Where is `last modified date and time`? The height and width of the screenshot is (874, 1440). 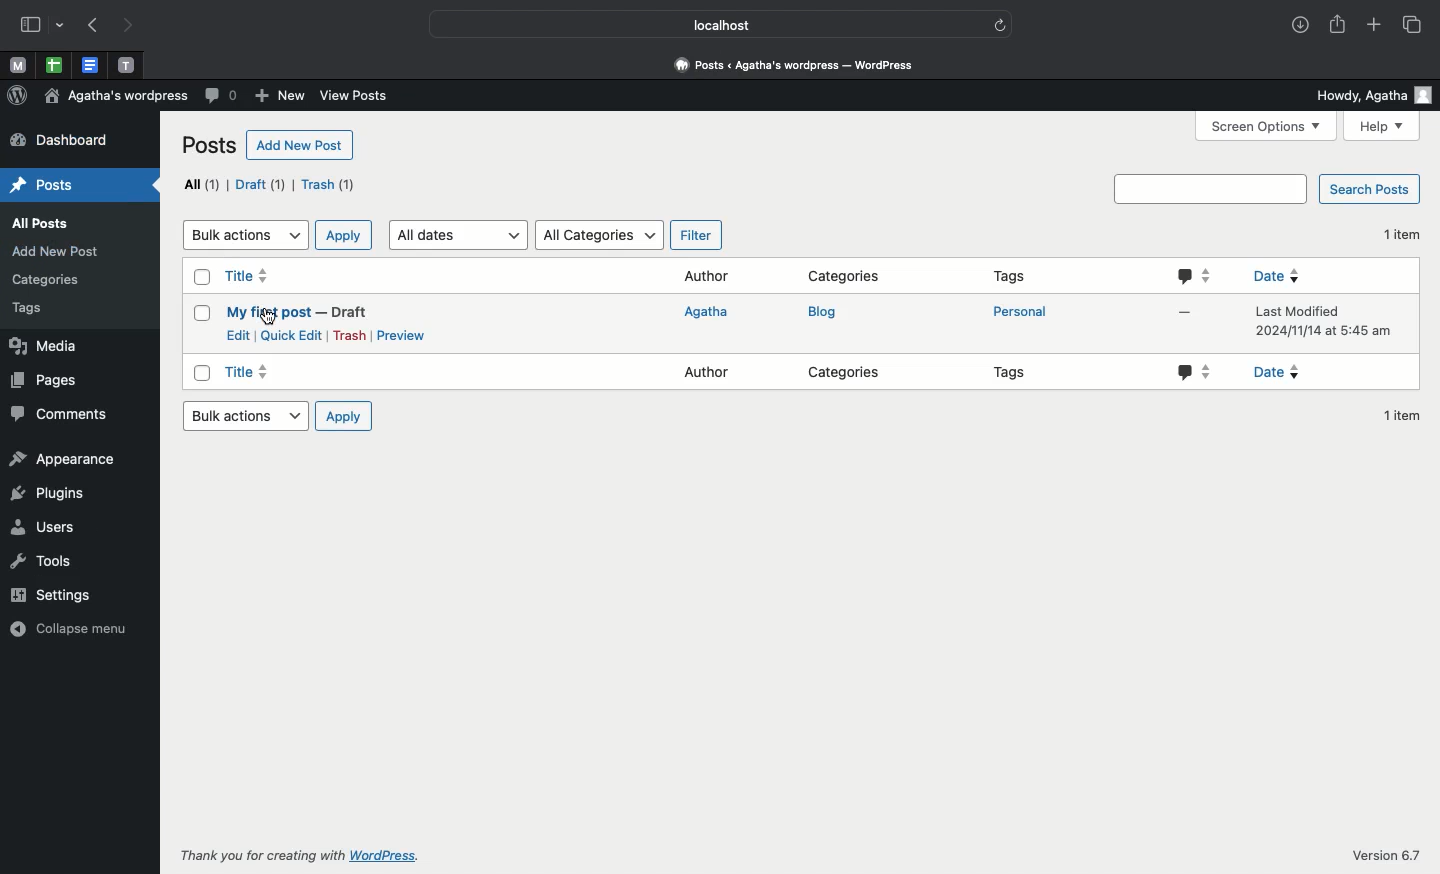 last modified date and time is located at coordinates (1318, 325).